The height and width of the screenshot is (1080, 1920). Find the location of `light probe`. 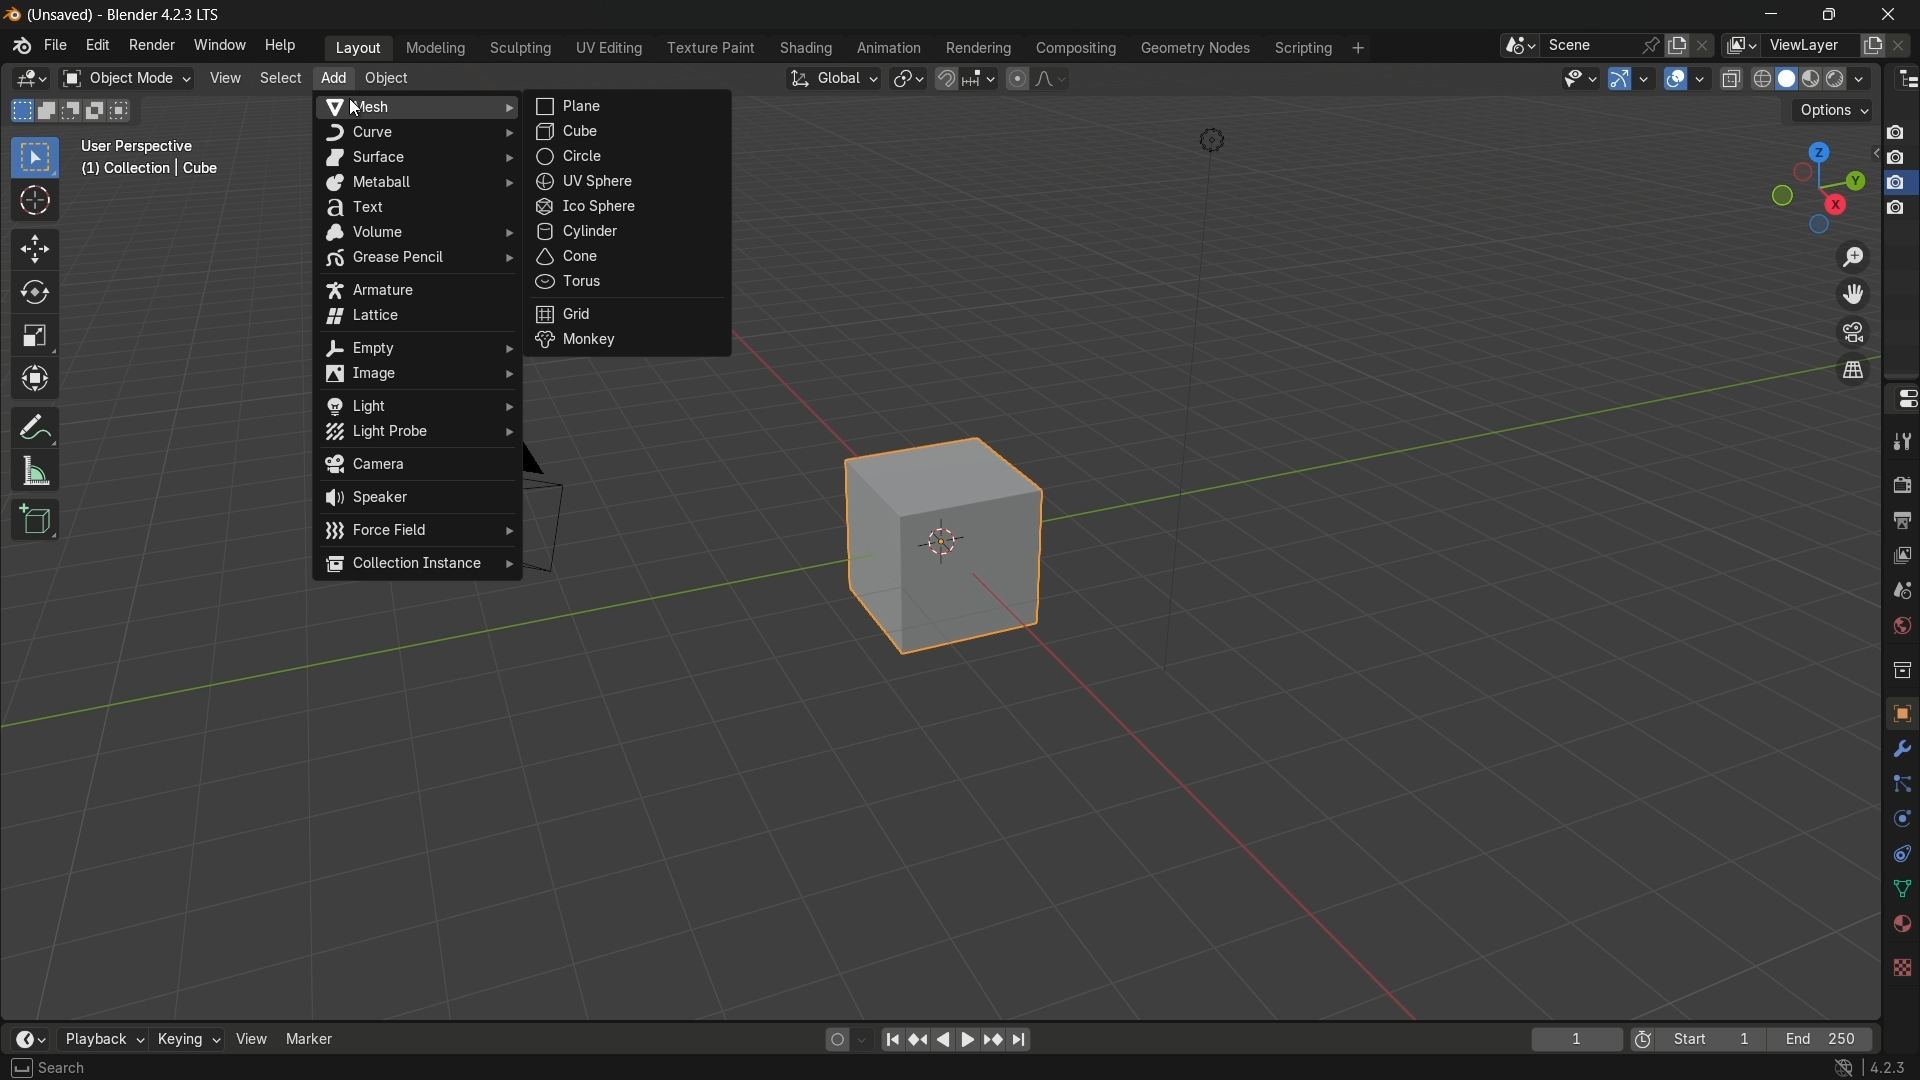

light probe is located at coordinates (413, 432).